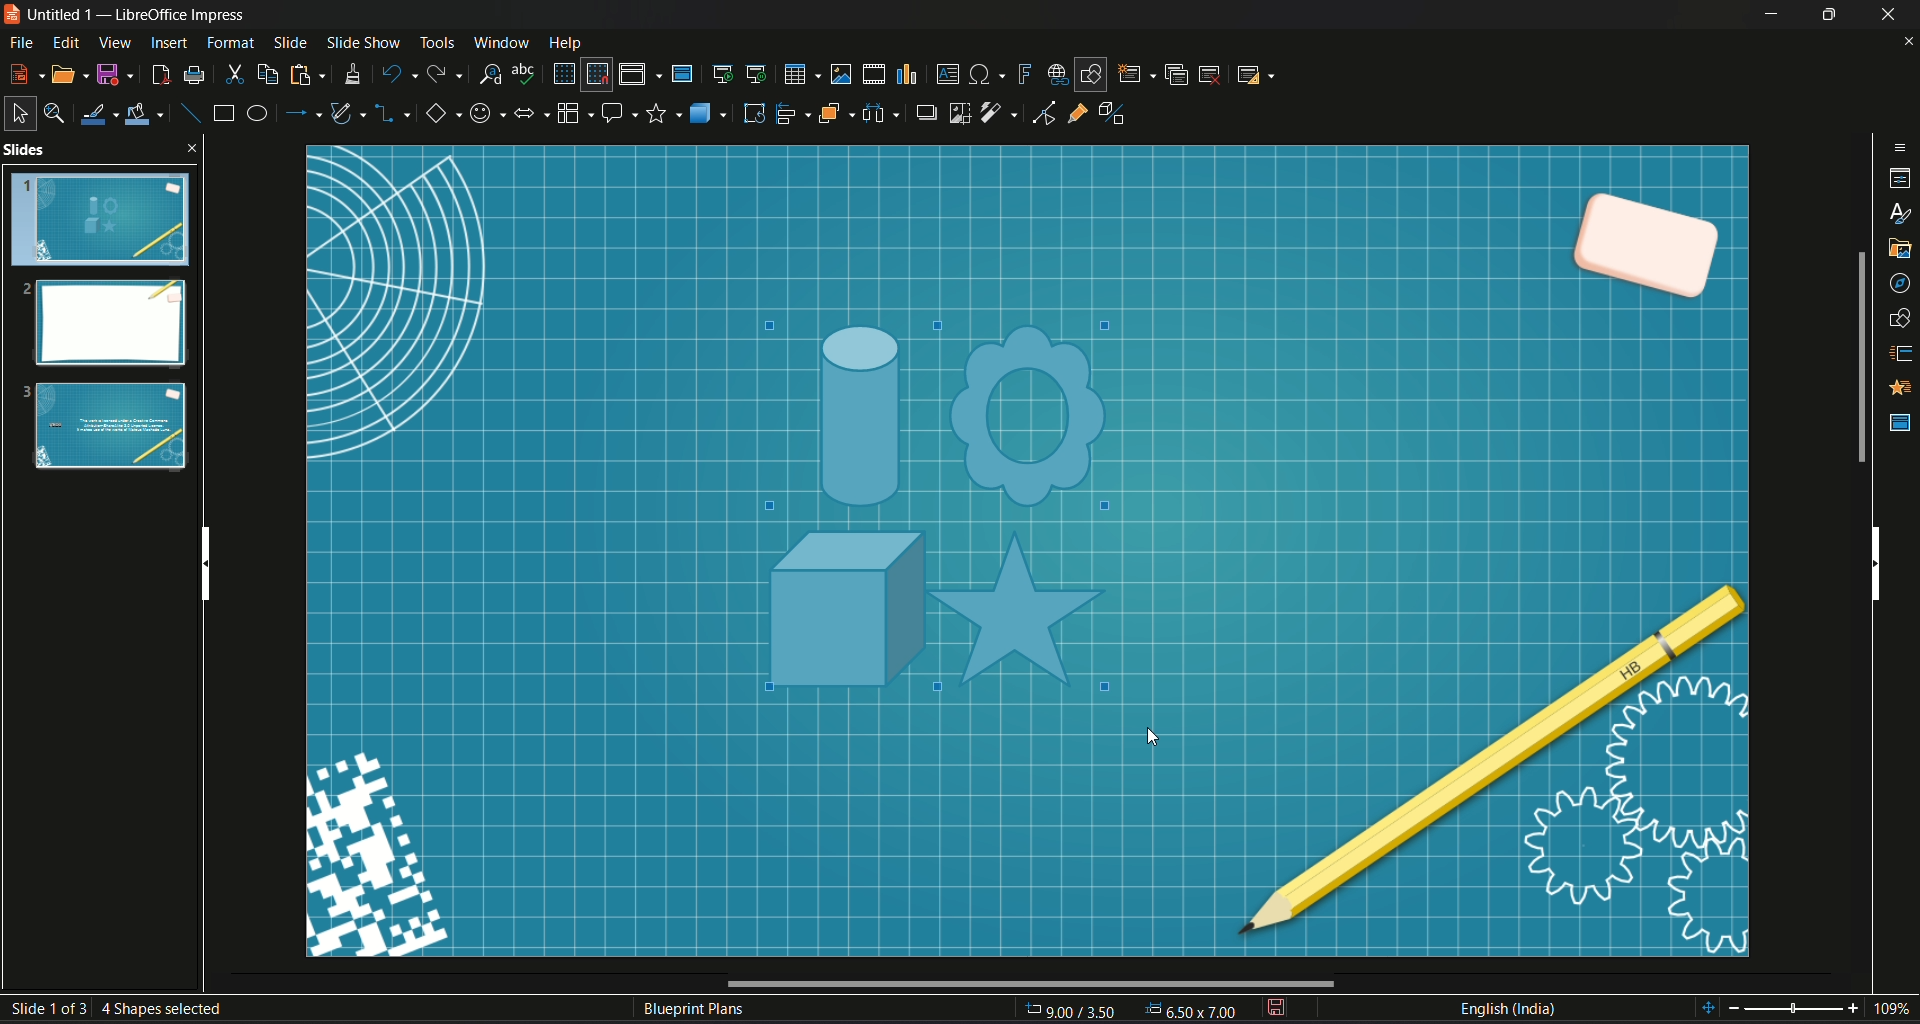 The height and width of the screenshot is (1024, 1920). I want to click on Vertical scroll bar, so click(1875, 560).